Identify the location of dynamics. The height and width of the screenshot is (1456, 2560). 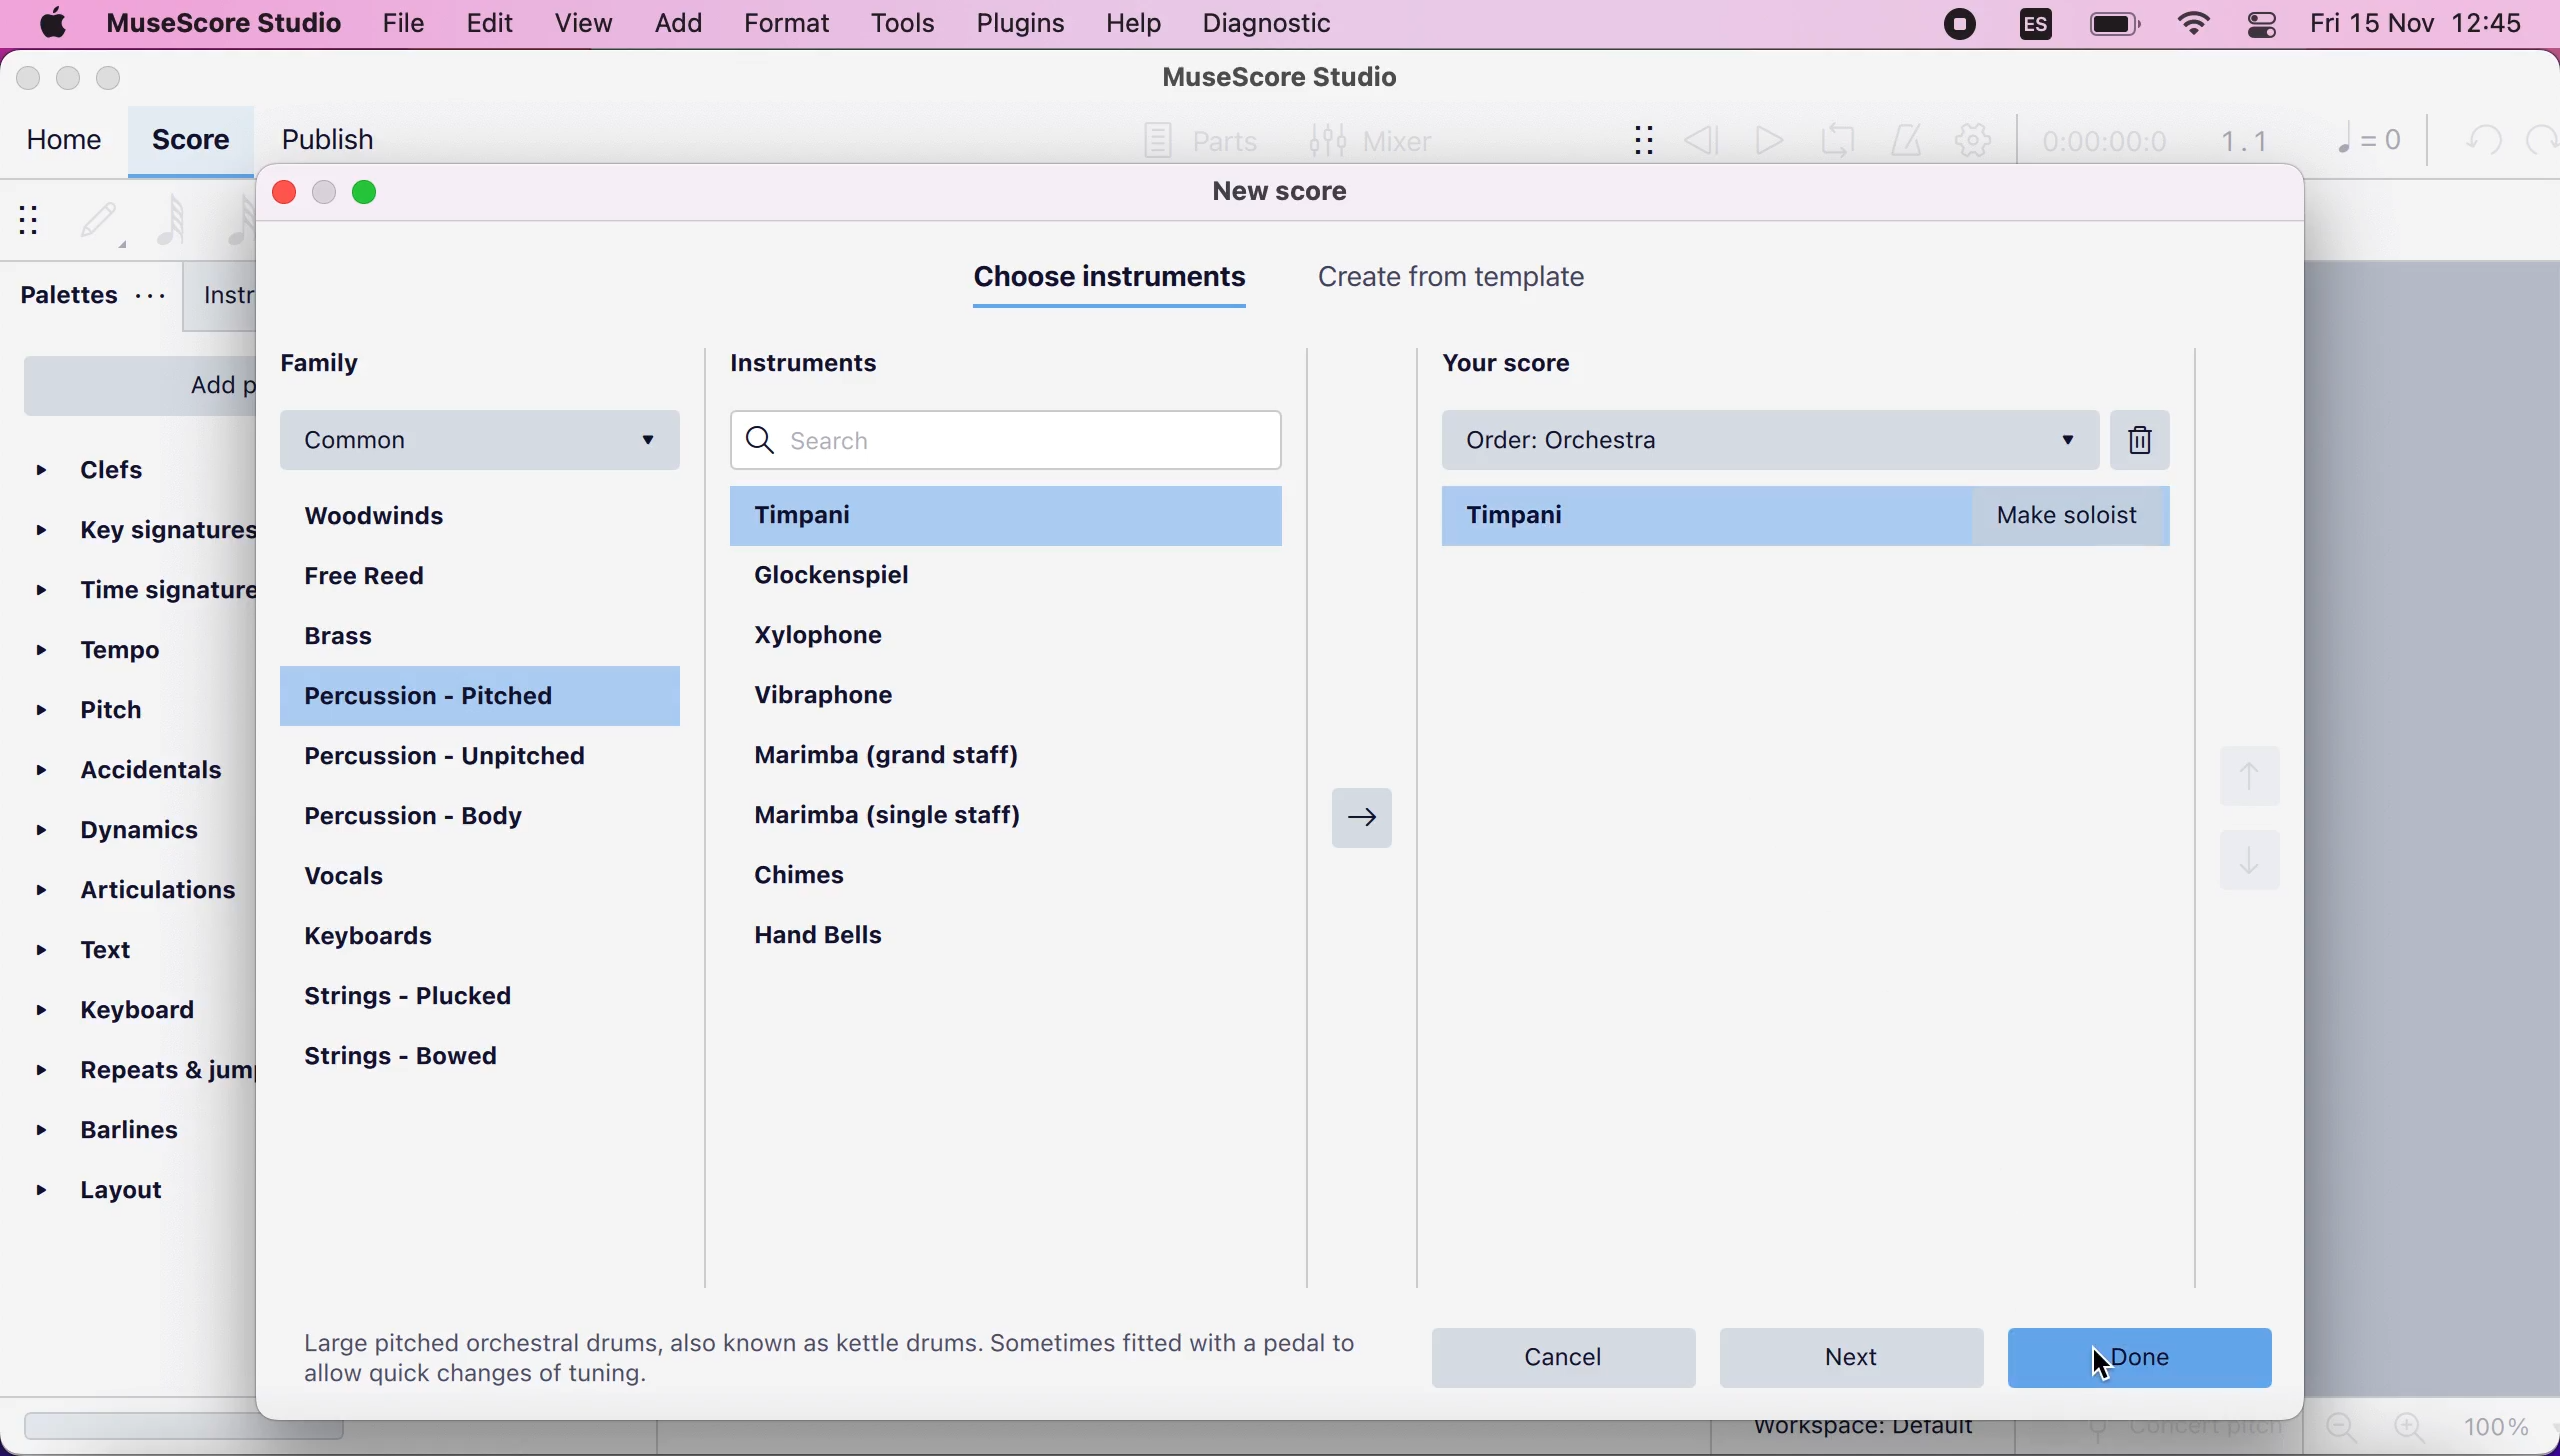
(138, 826).